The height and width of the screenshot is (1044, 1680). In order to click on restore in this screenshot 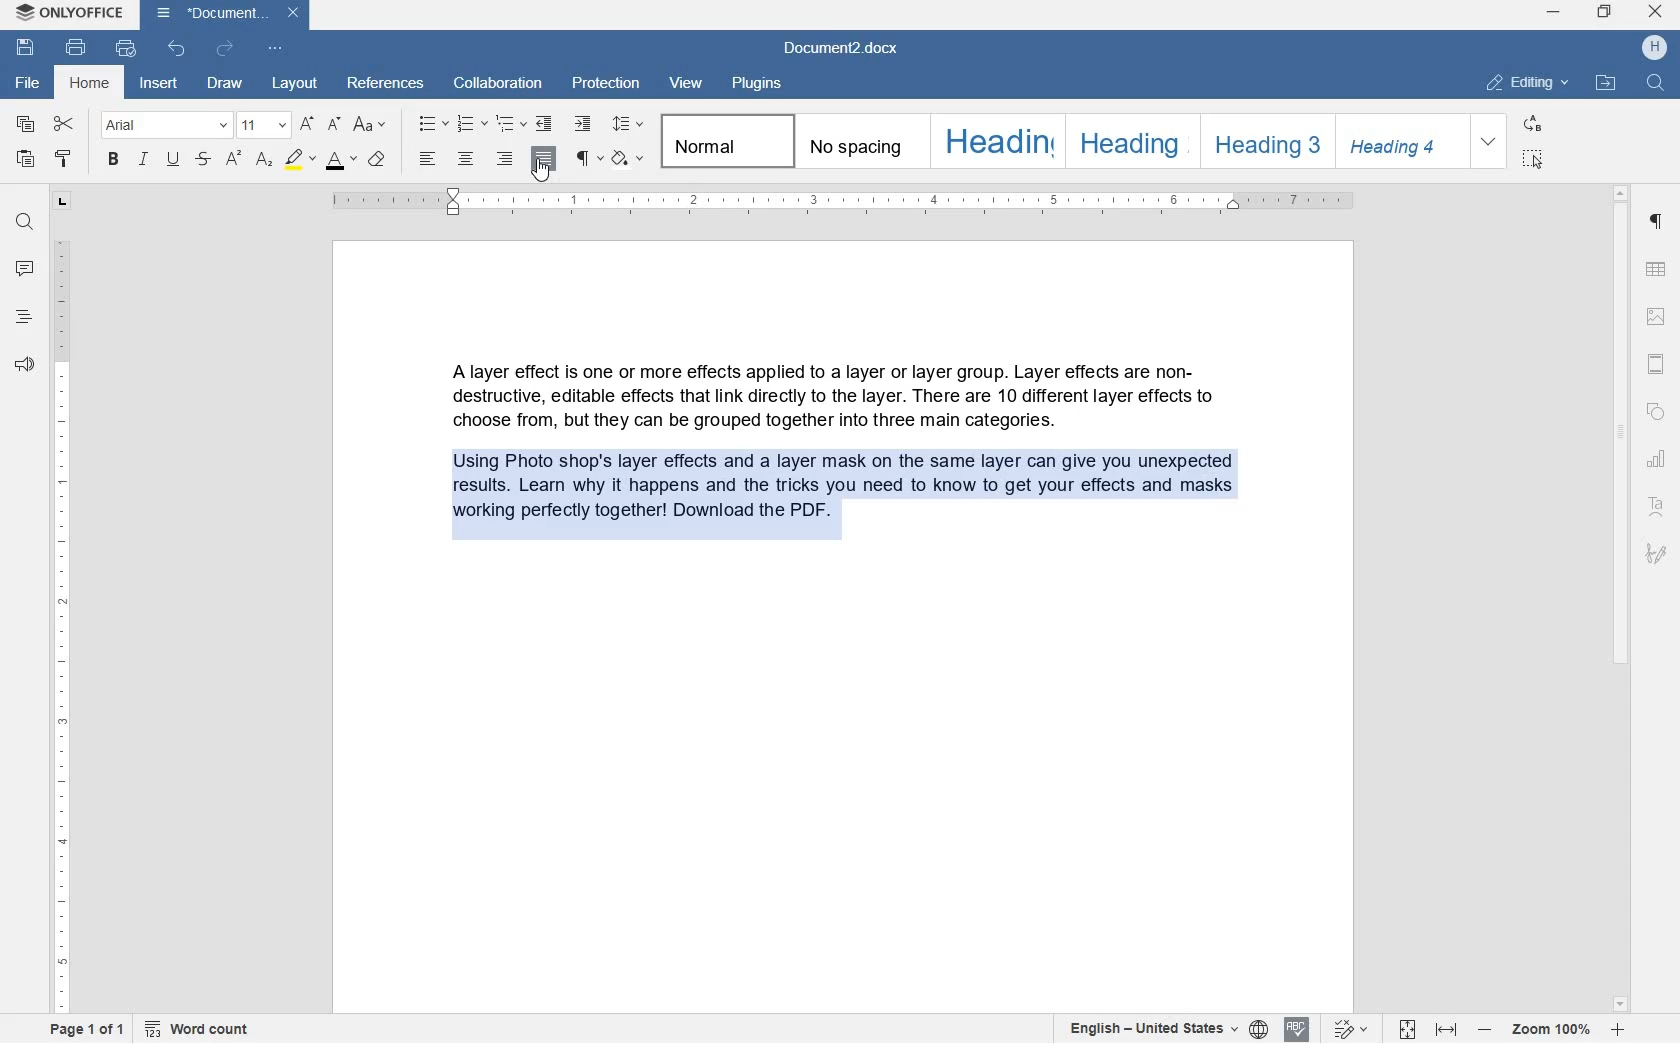, I will do `click(1603, 13)`.